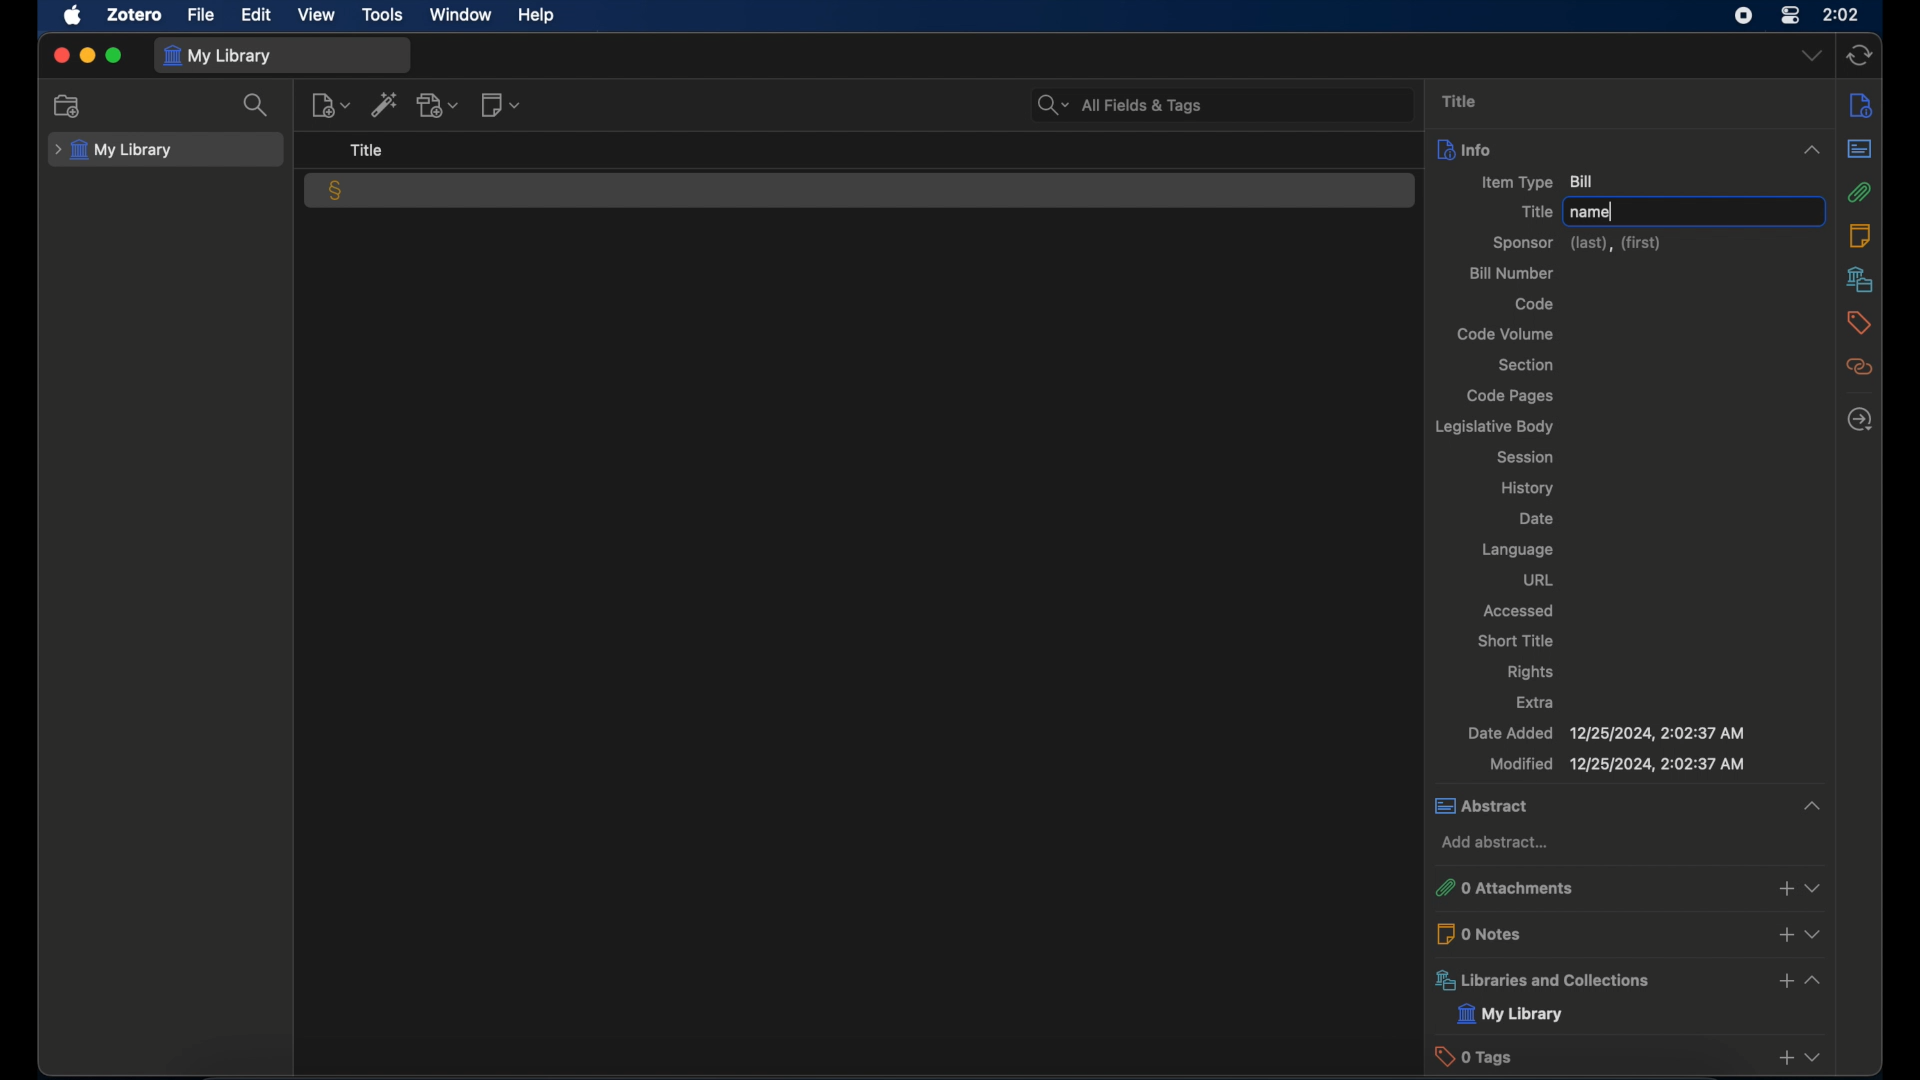 The width and height of the screenshot is (1920, 1080). I want to click on legislative body, so click(1492, 427).